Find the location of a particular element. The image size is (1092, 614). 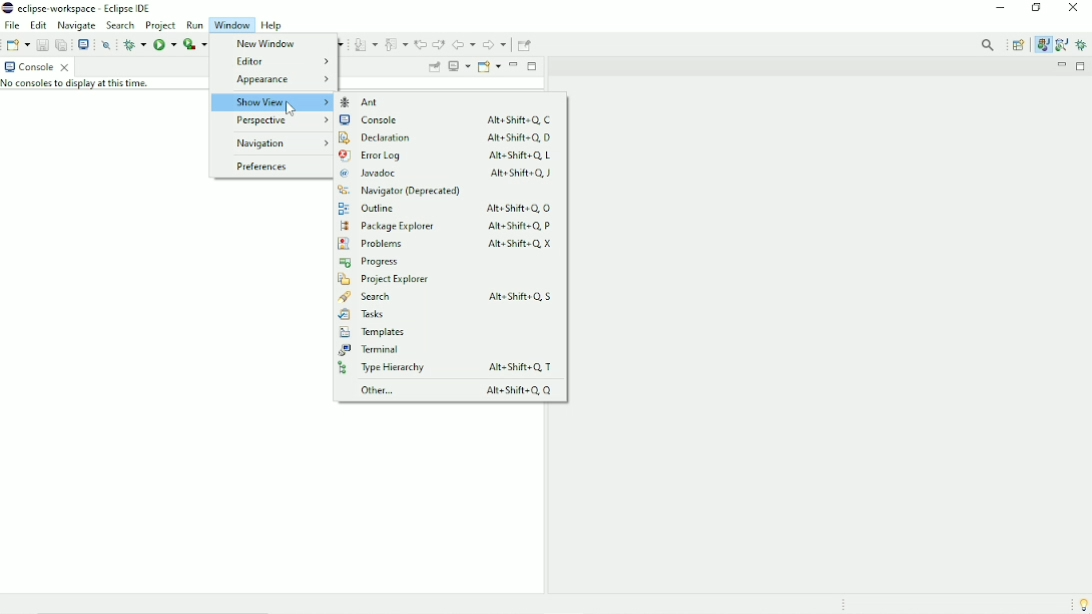

Previous Annotation is located at coordinates (396, 44).